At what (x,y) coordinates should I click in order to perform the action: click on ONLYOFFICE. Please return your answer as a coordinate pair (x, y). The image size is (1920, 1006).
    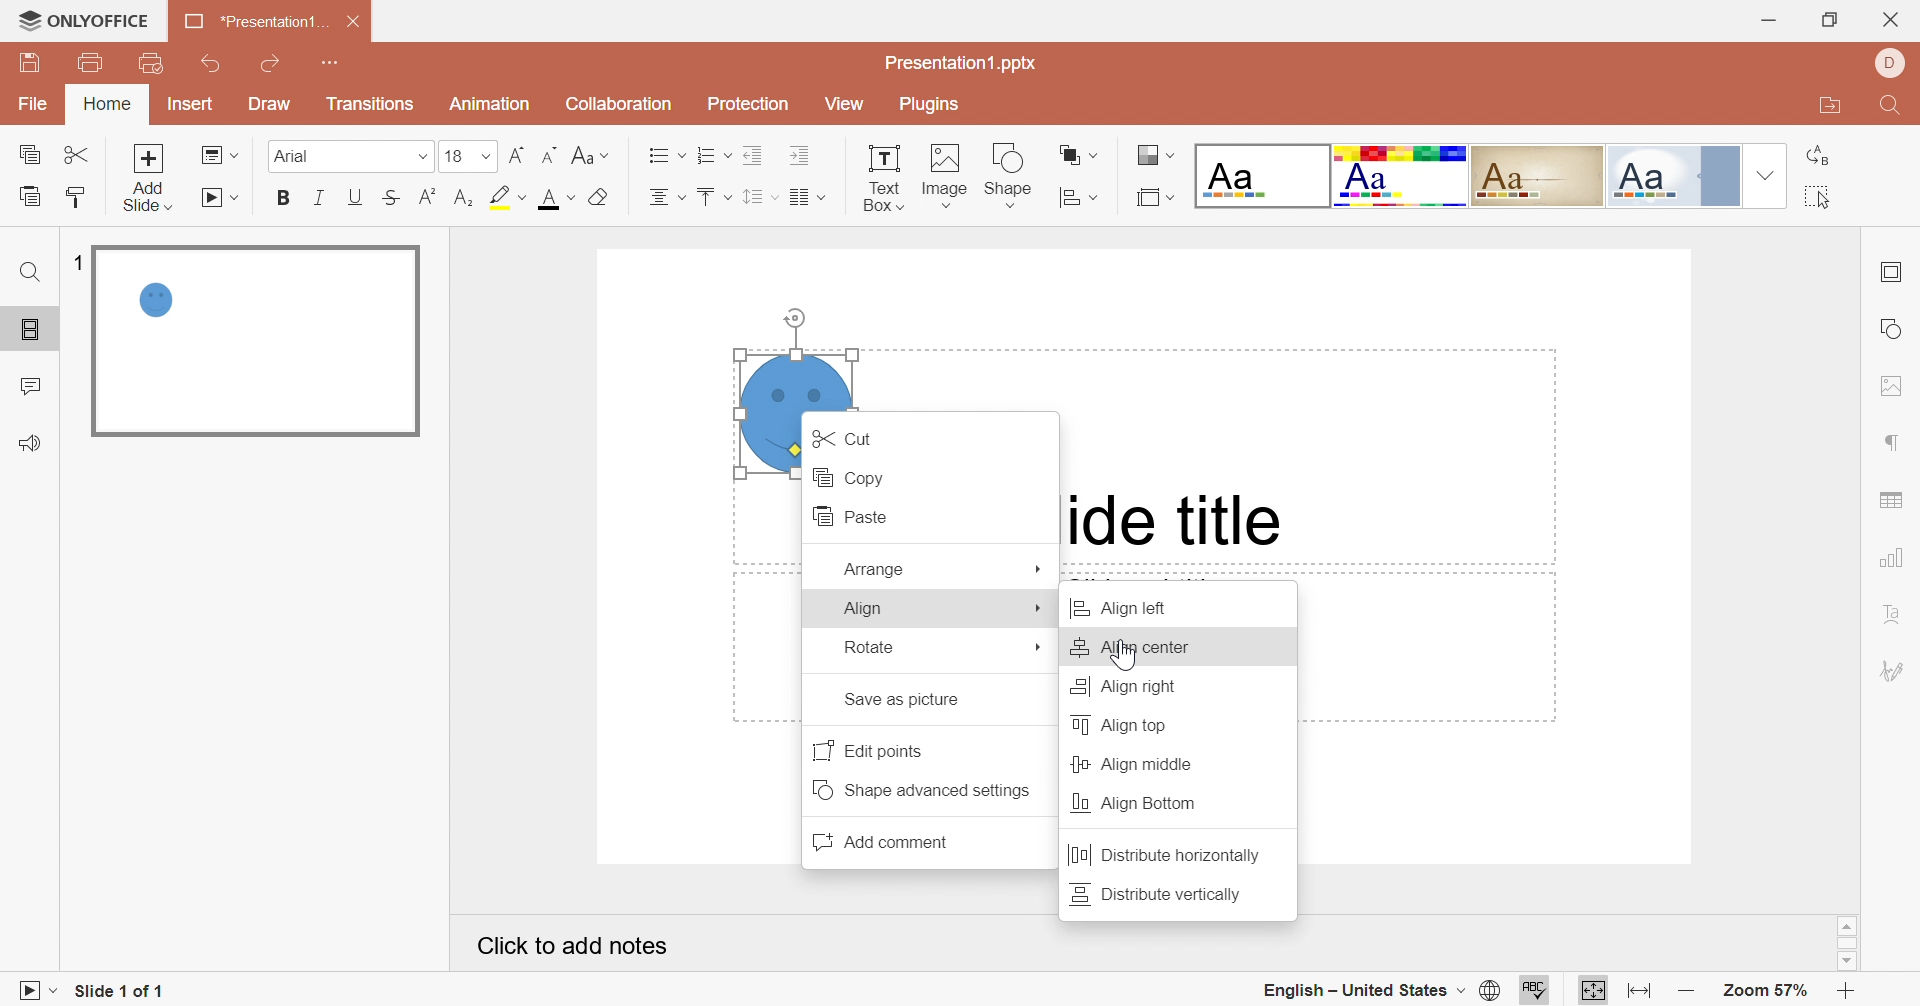
    Looking at the image, I should click on (85, 21).